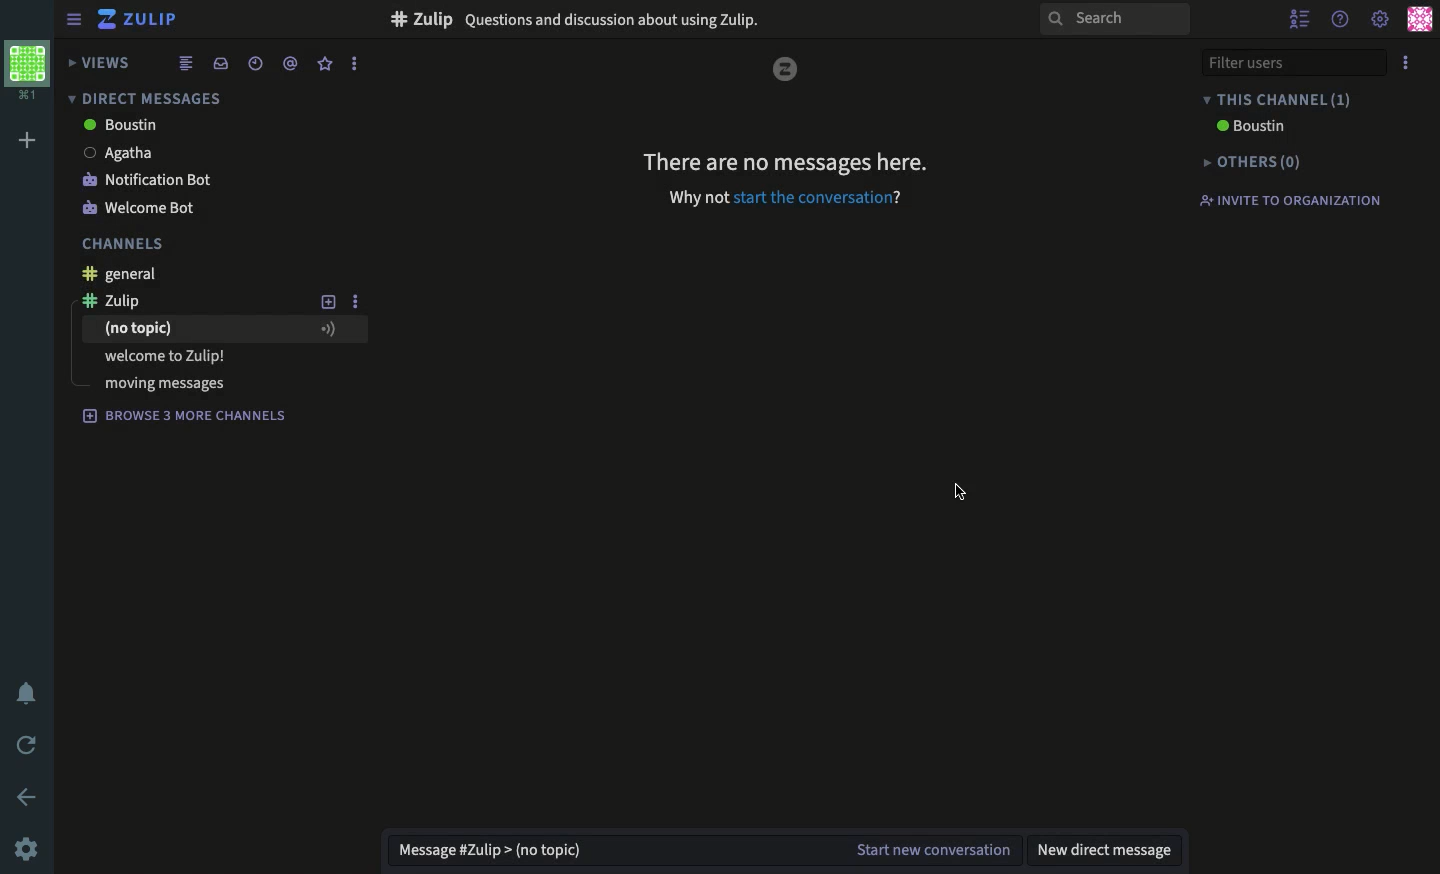  I want to click on start the conversation, so click(823, 199).